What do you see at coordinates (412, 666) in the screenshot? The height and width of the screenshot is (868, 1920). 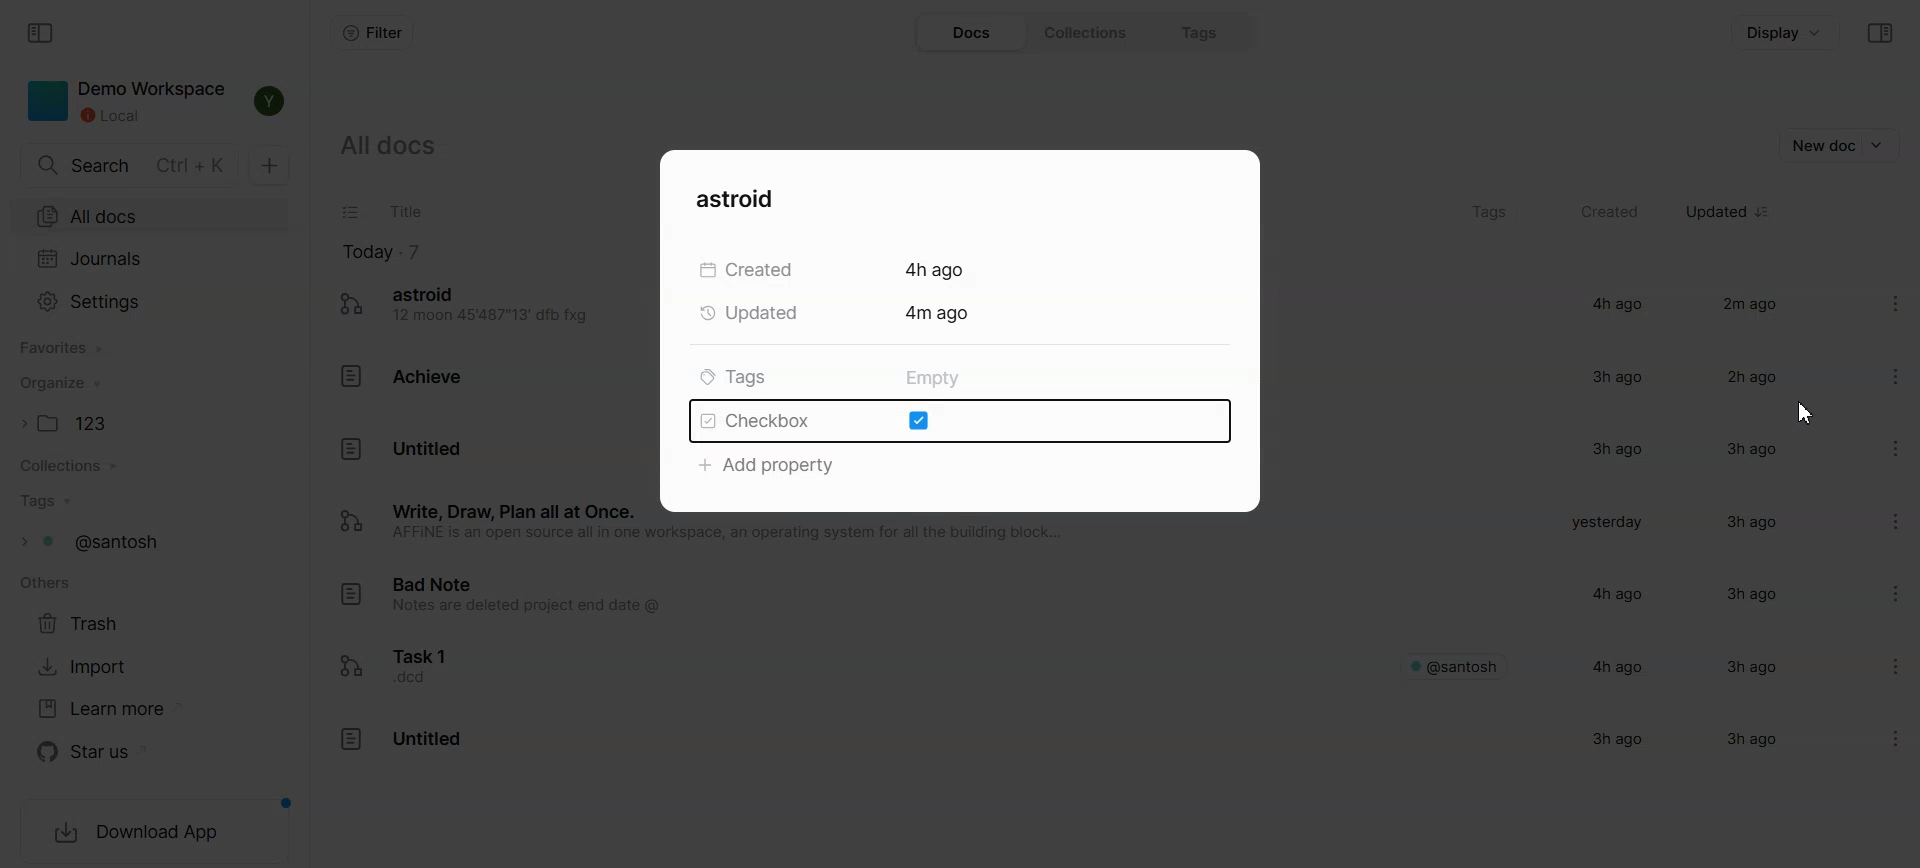 I see `Task 1
no` at bounding box center [412, 666].